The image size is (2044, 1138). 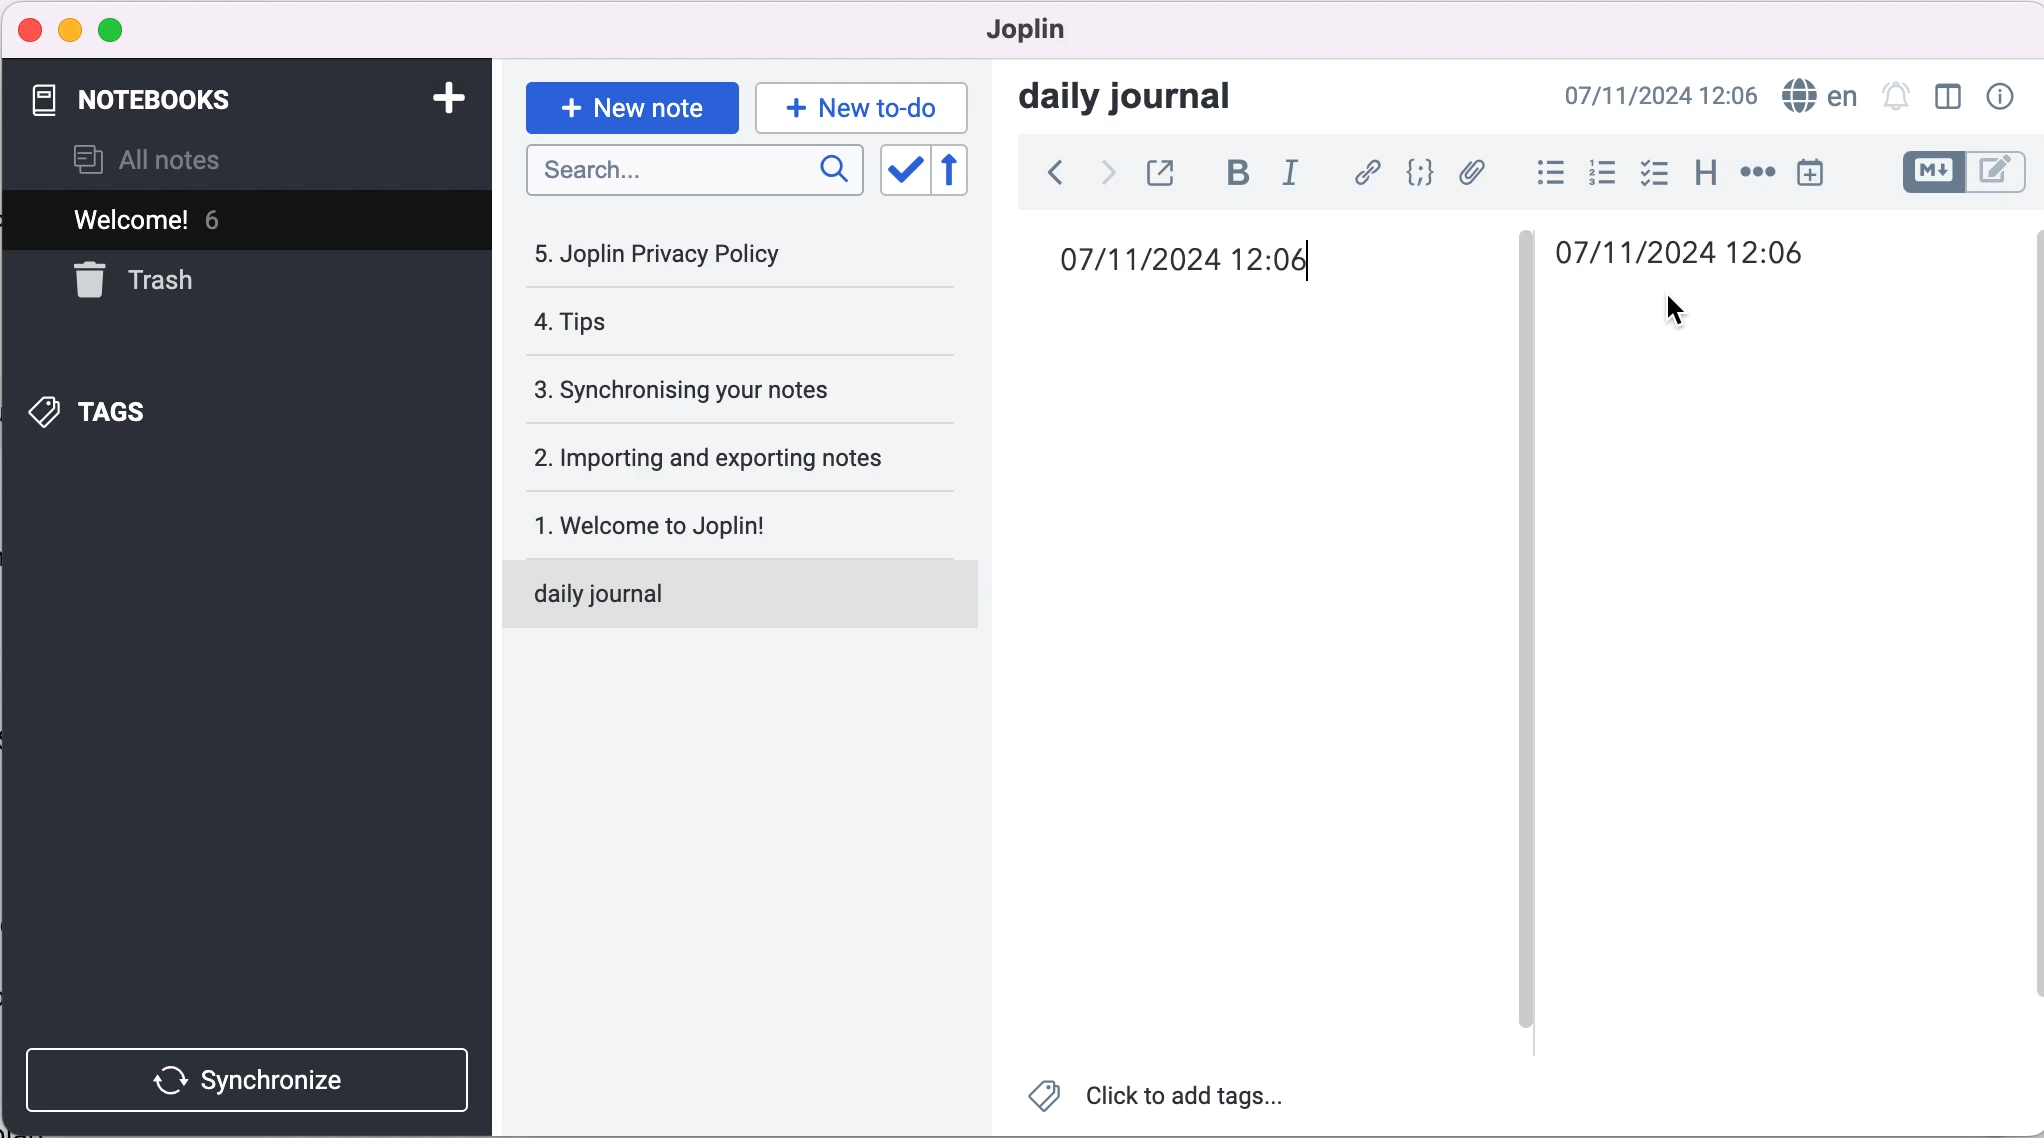 What do you see at coordinates (201, 223) in the screenshot?
I see `Welcome! 6` at bounding box center [201, 223].